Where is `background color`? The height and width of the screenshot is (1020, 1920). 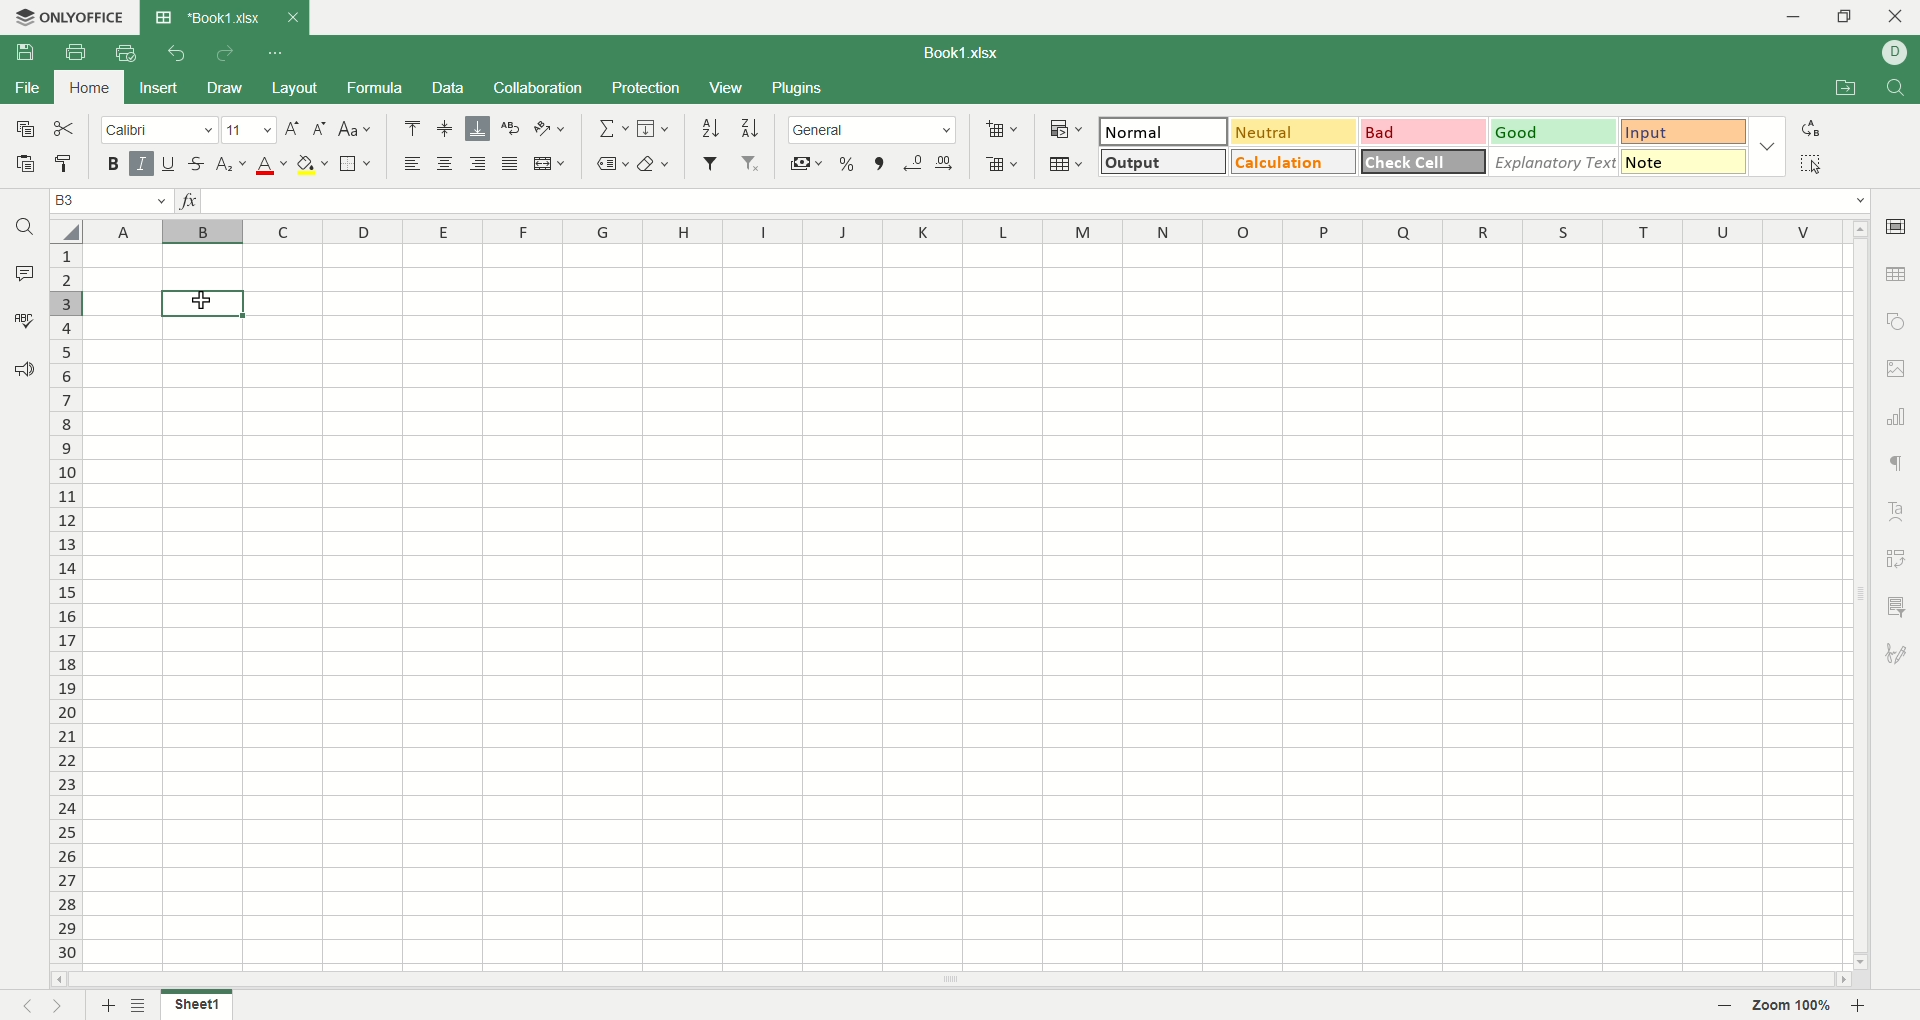 background color is located at coordinates (313, 164).